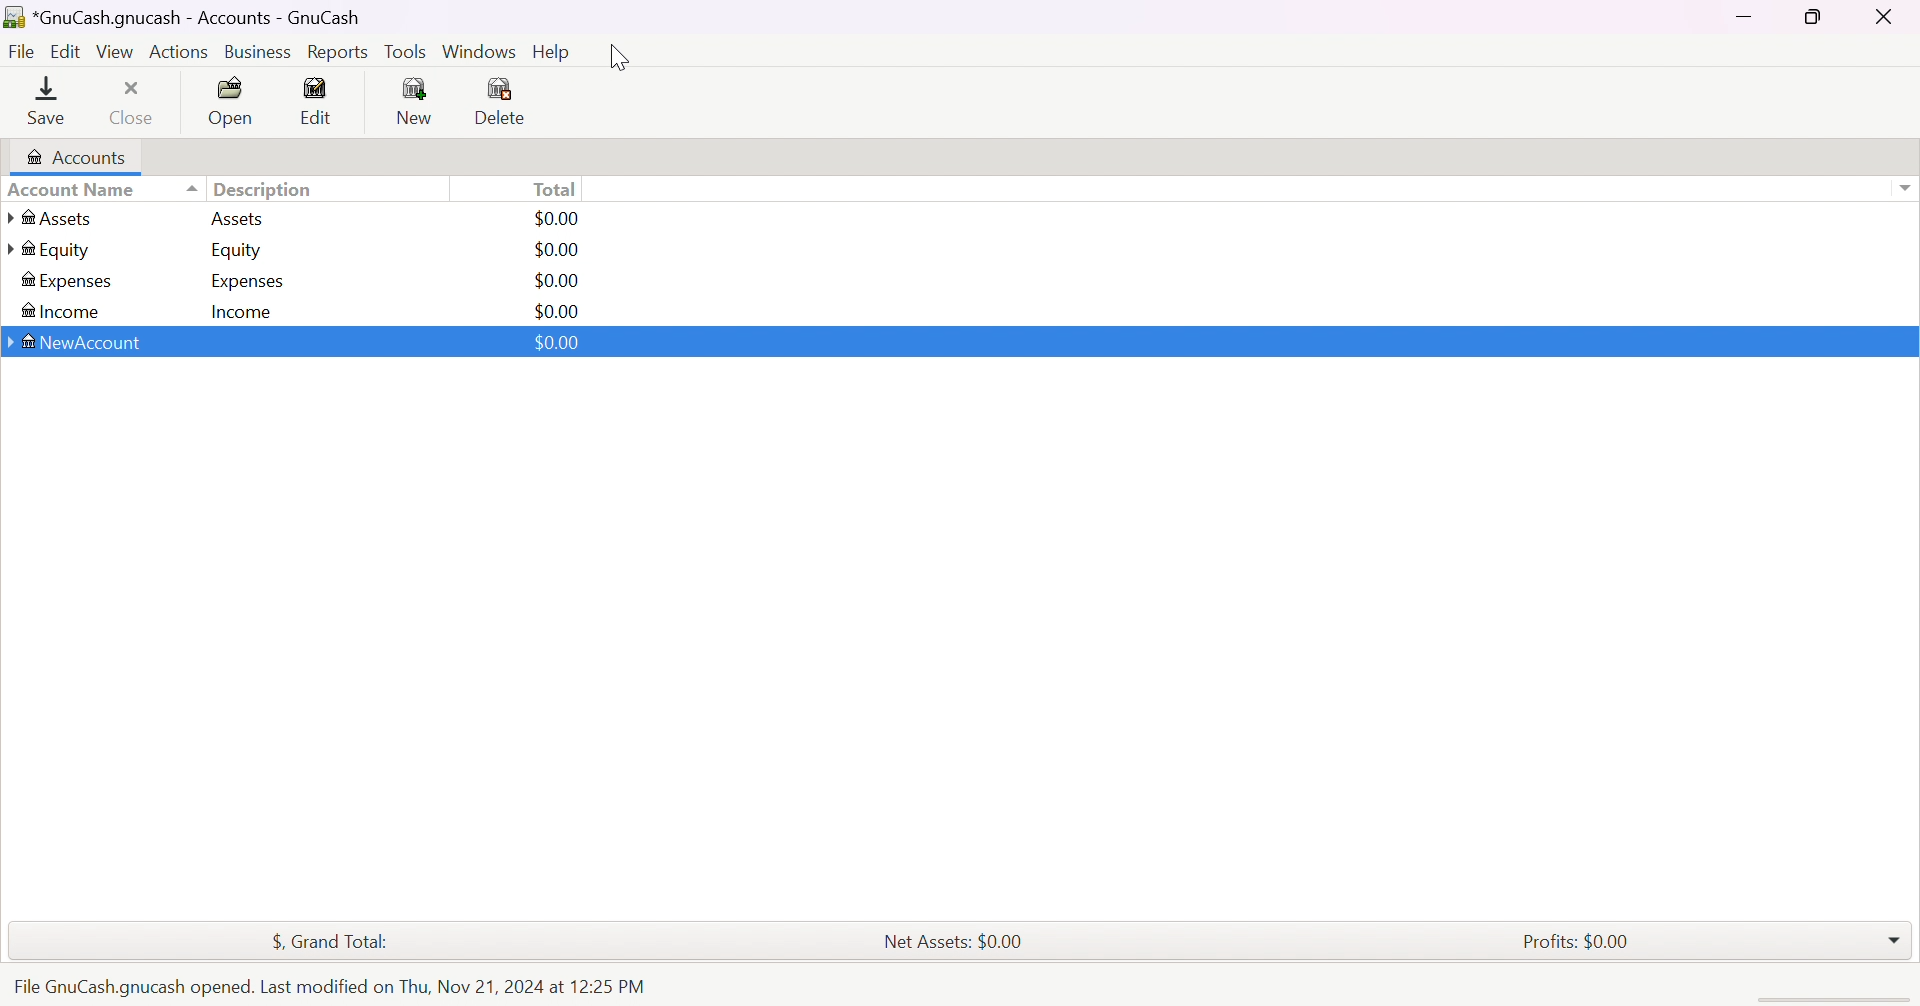 The height and width of the screenshot is (1006, 1920). What do you see at coordinates (249, 282) in the screenshot?
I see `Expenses` at bounding box center [249, 282].